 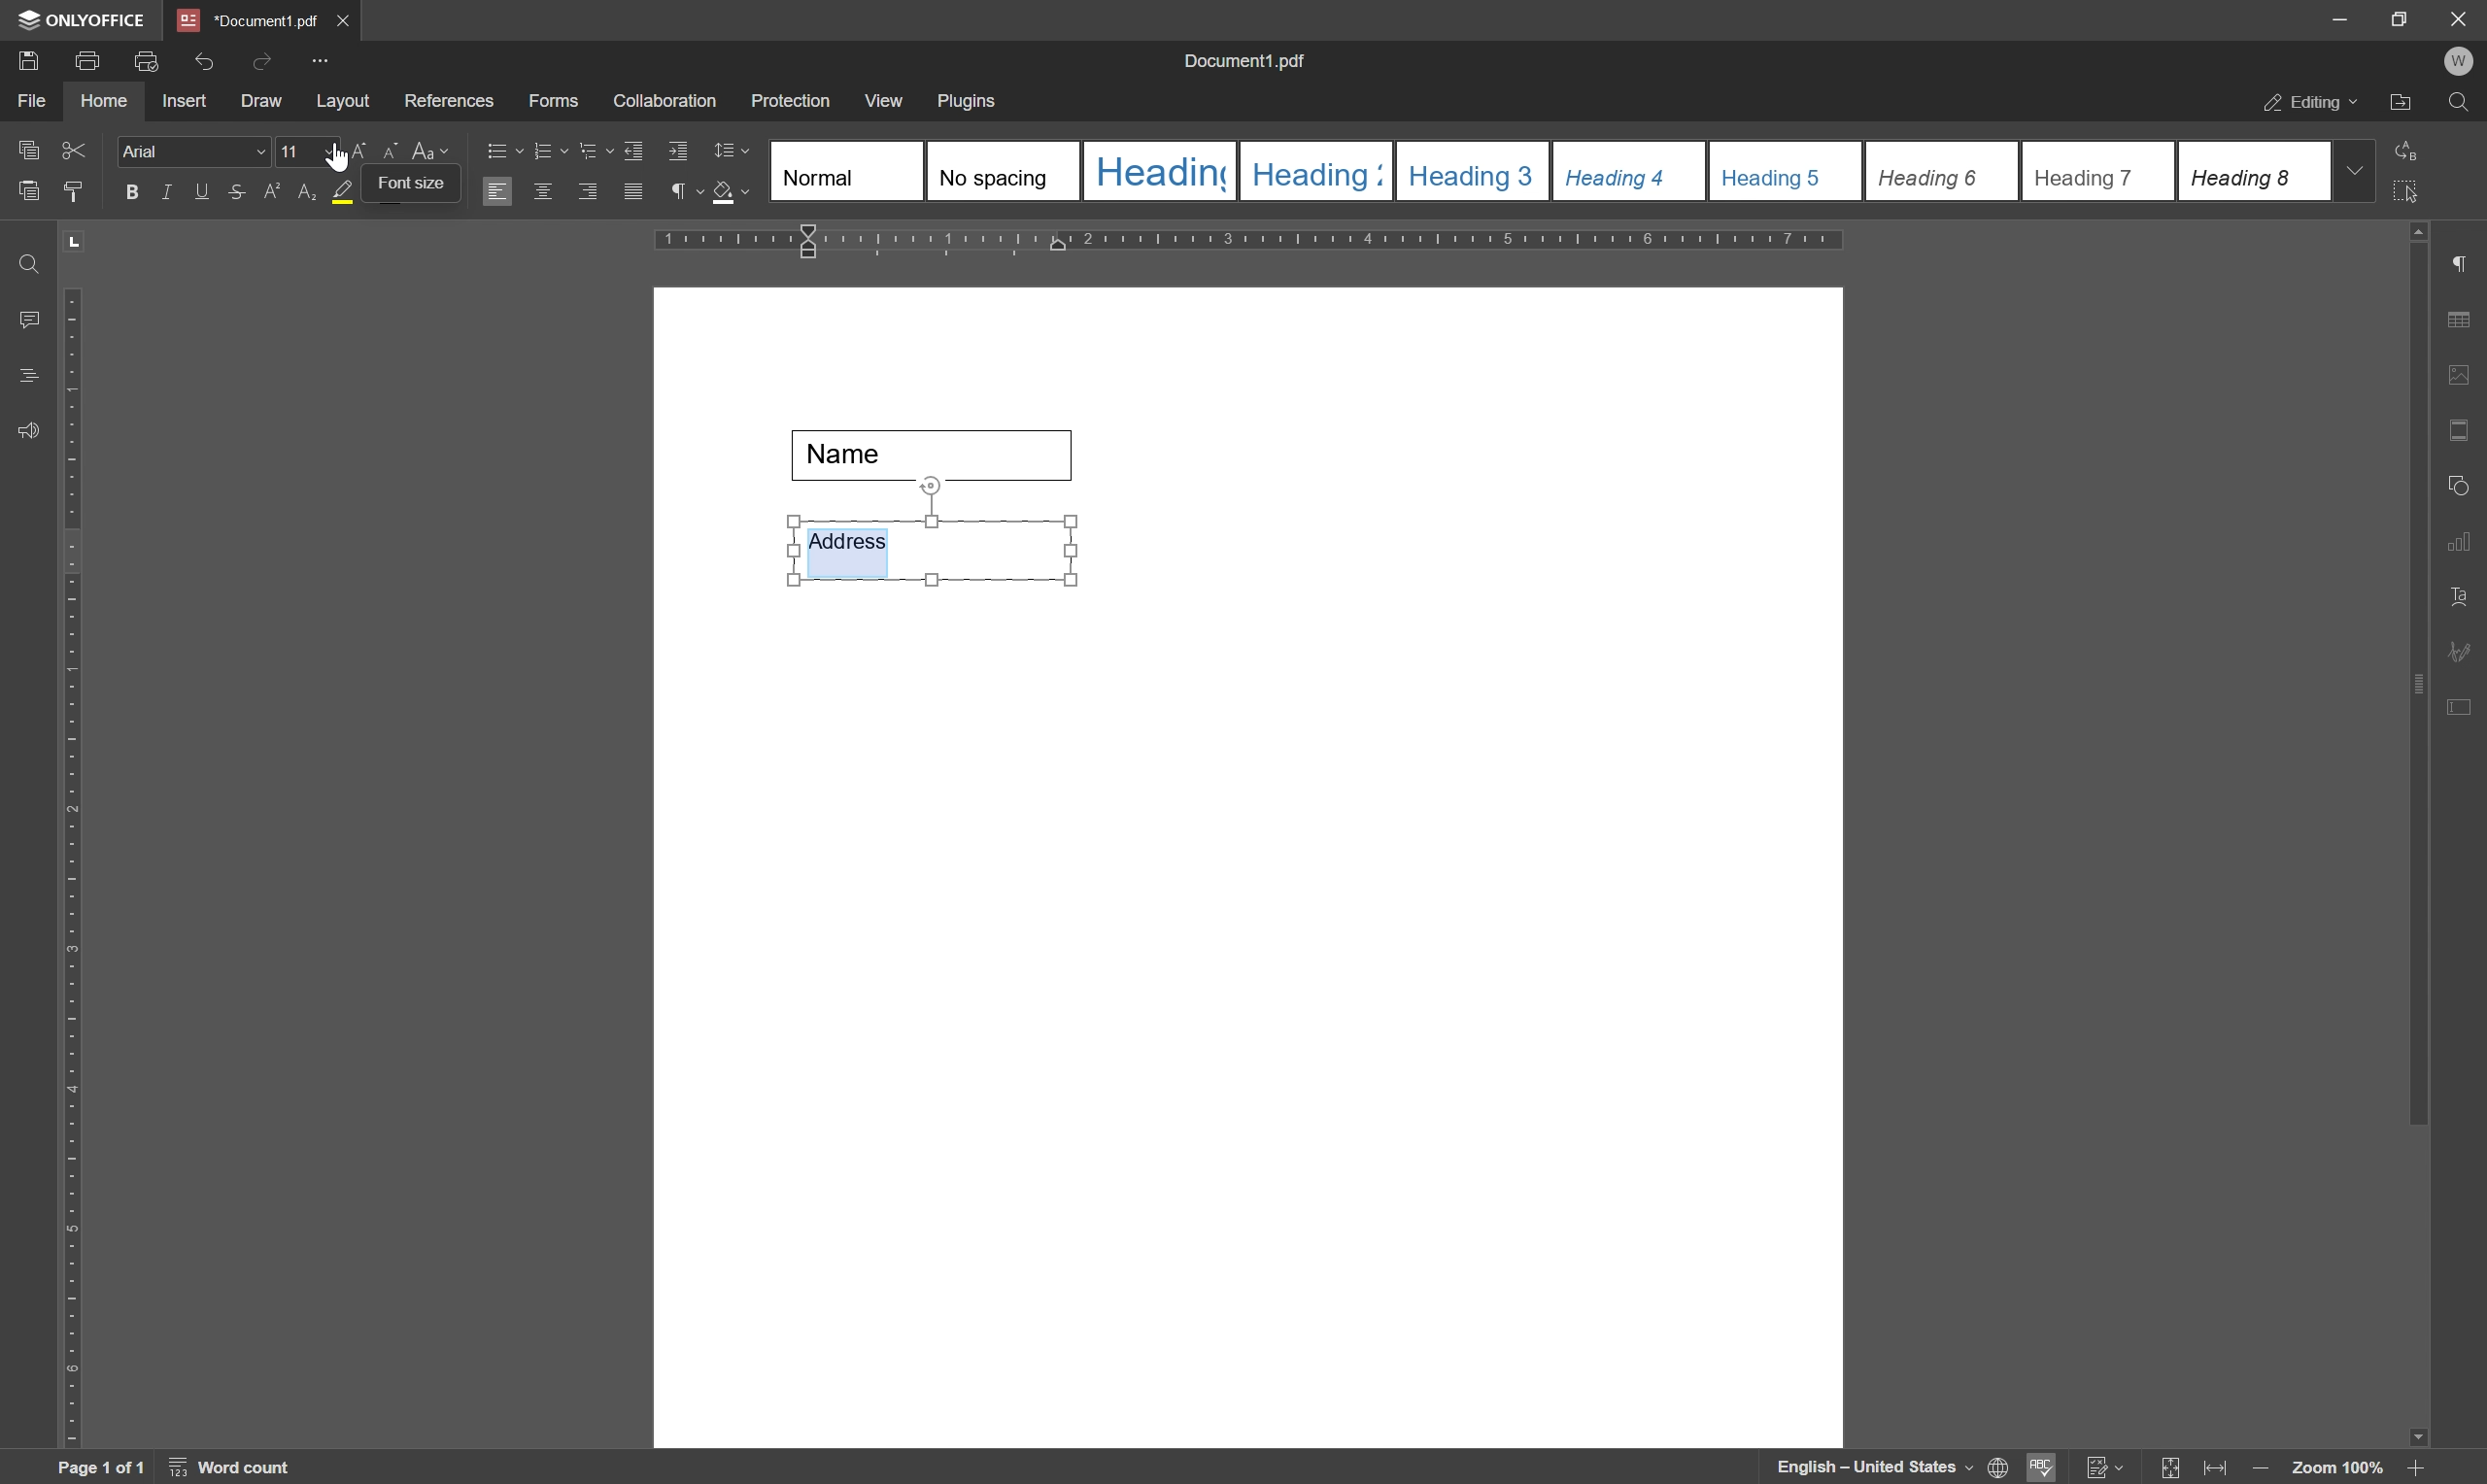 What do you see at coordinates (27, 59) in the screenshot?
I see `save` at bounding box center [27, 59].